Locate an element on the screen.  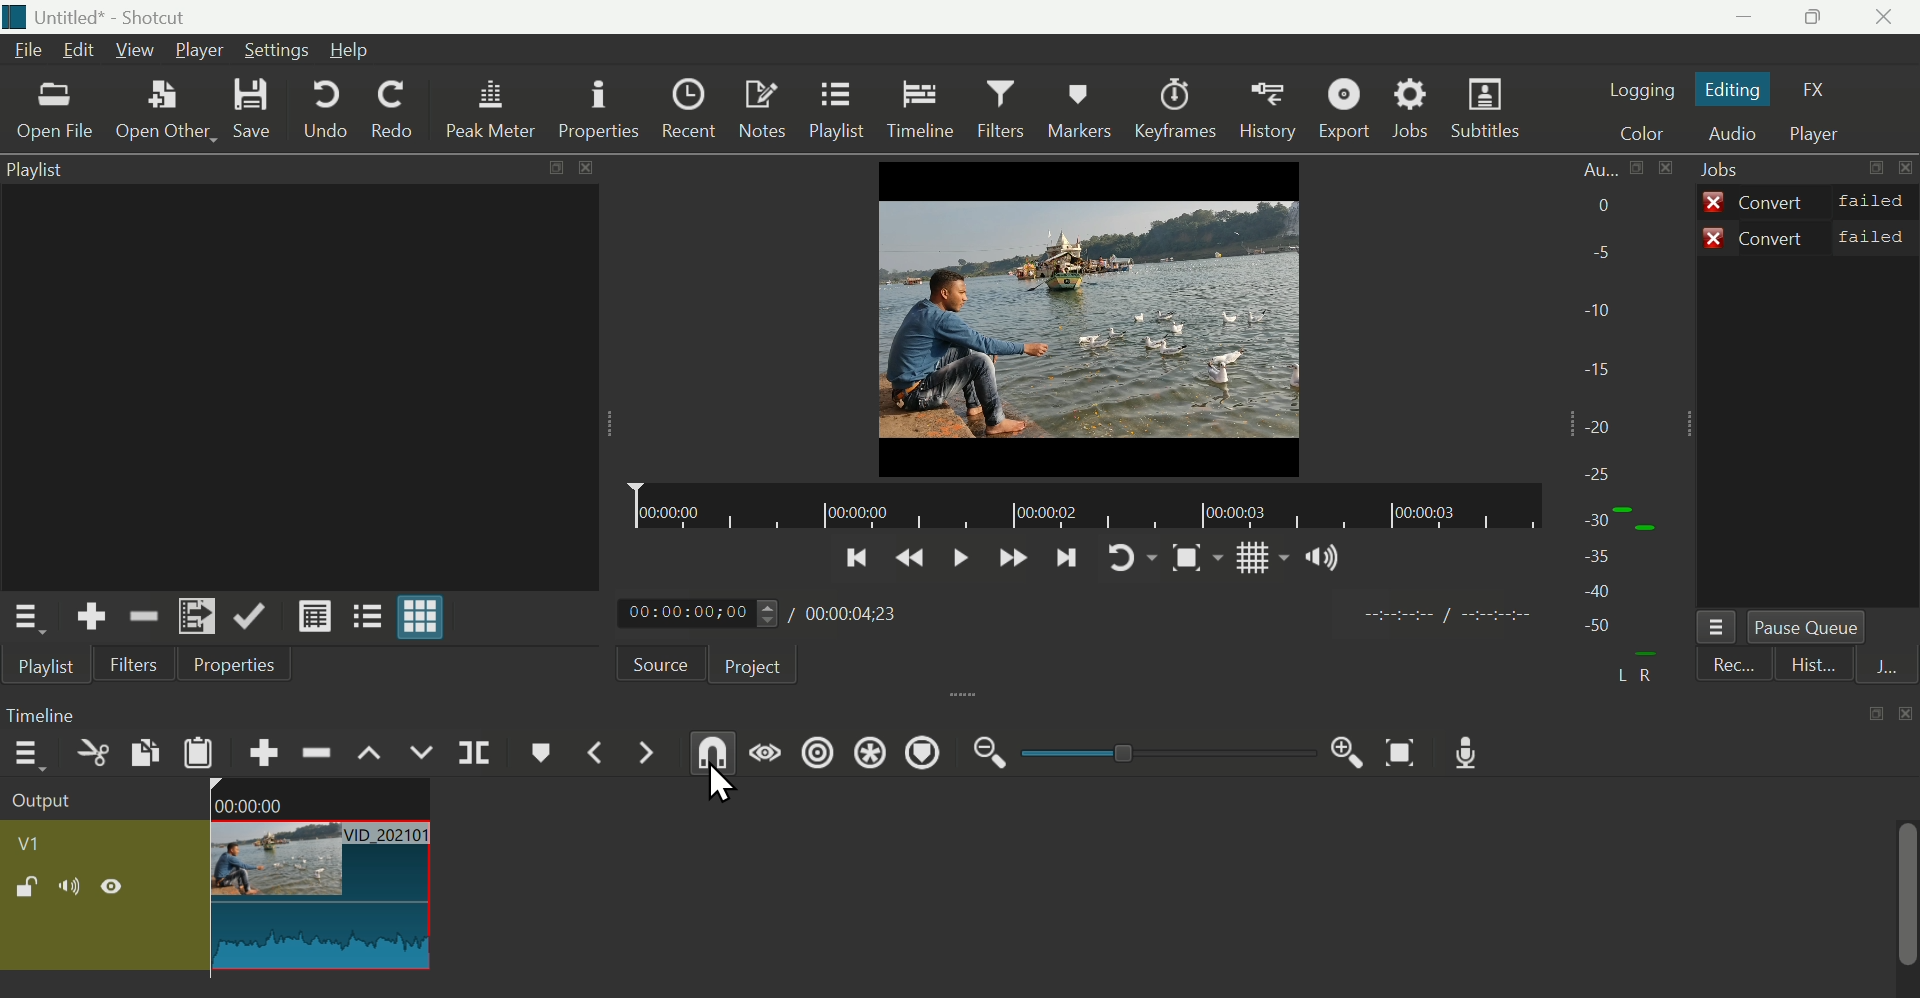
 is located at coordinates (29, 51).